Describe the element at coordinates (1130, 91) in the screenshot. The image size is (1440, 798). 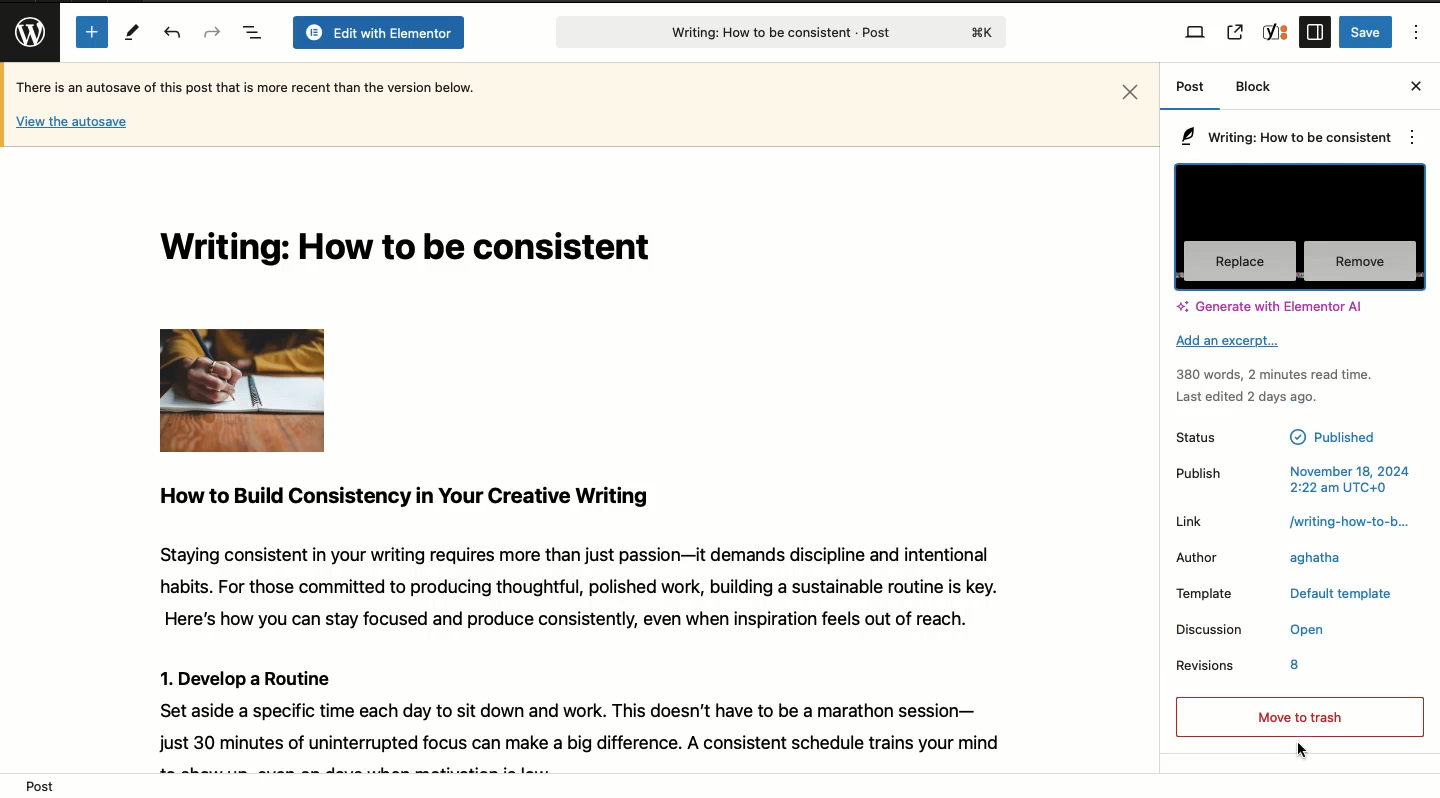
I see `Close` at that location.